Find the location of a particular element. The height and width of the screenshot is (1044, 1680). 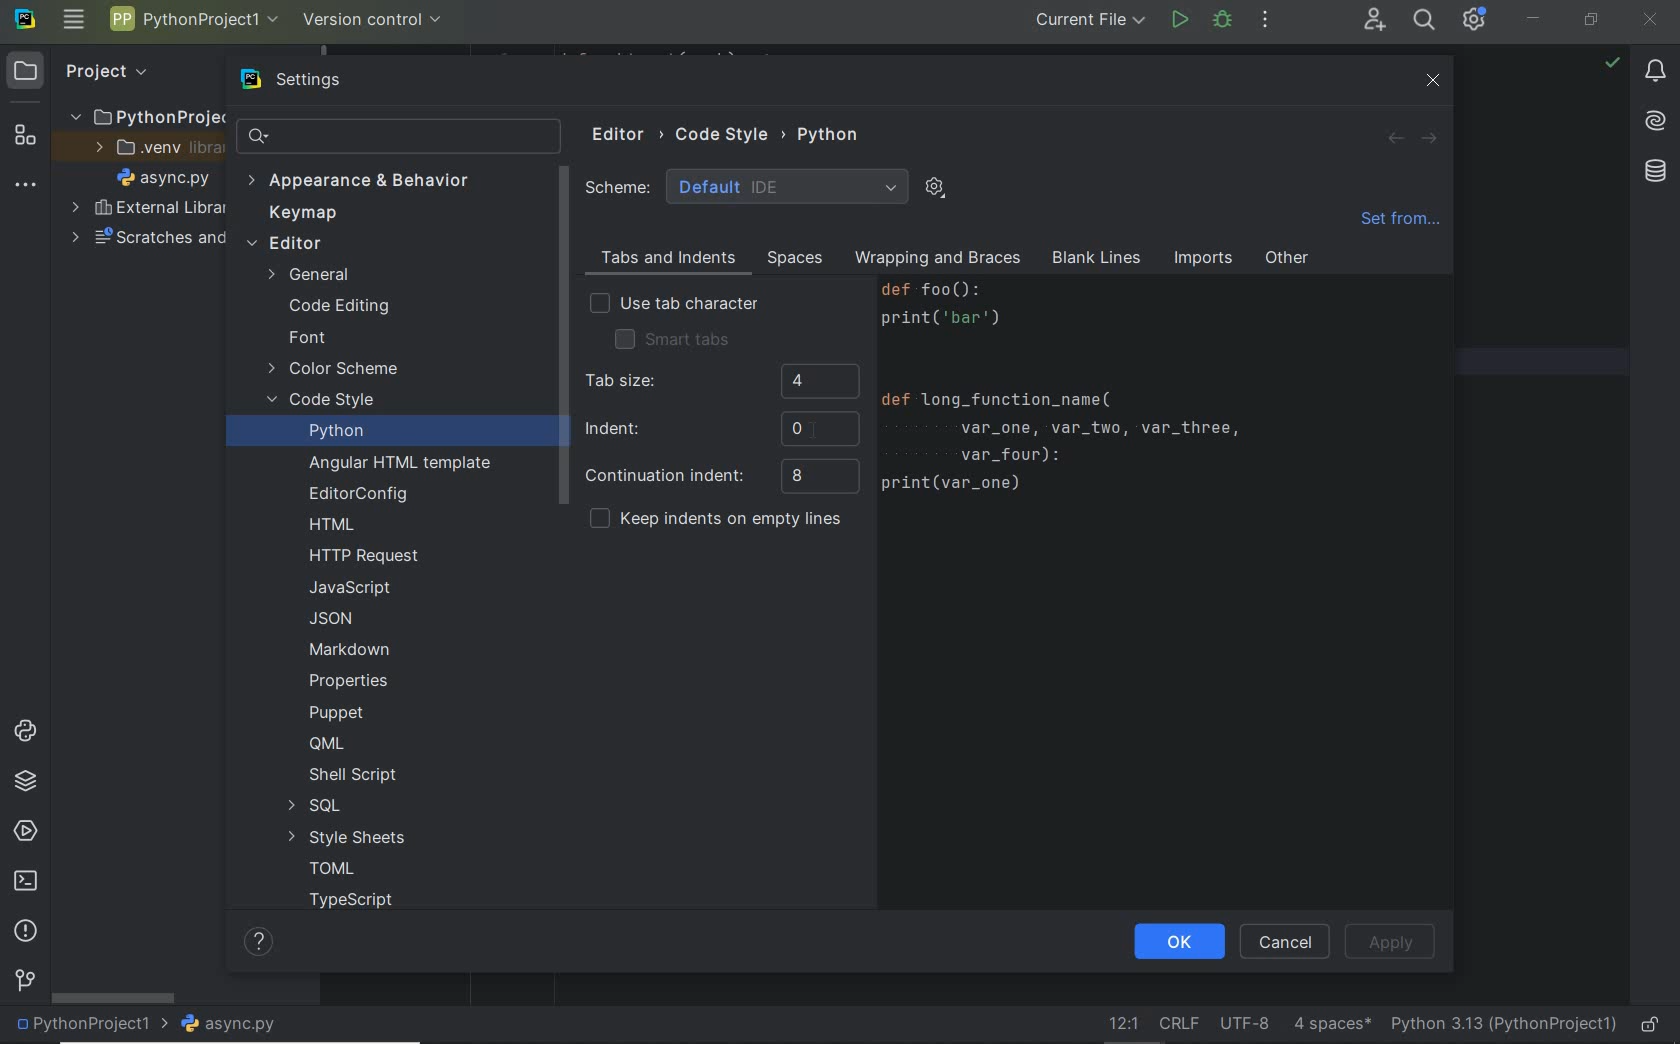

Font is located at coordinates (306, 338).